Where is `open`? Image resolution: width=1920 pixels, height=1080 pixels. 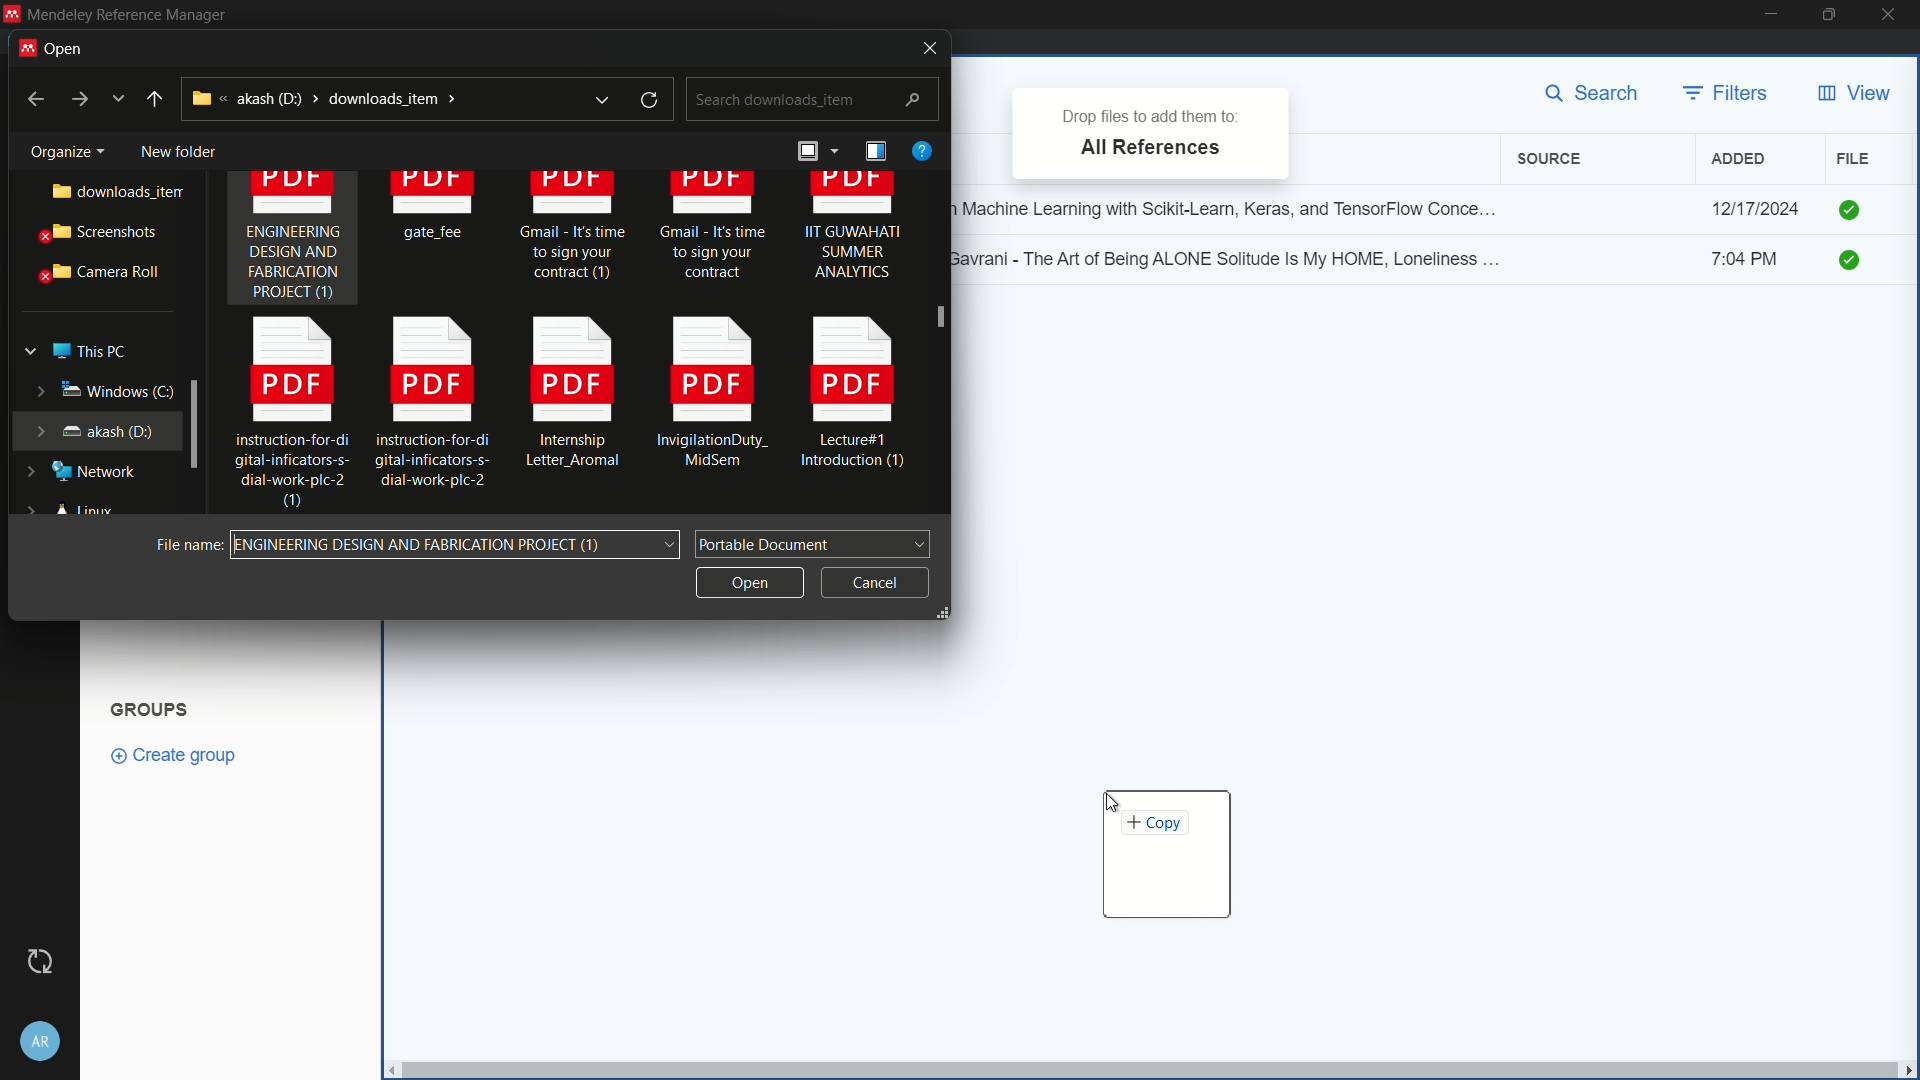 open is located at coordinates (747, 580).